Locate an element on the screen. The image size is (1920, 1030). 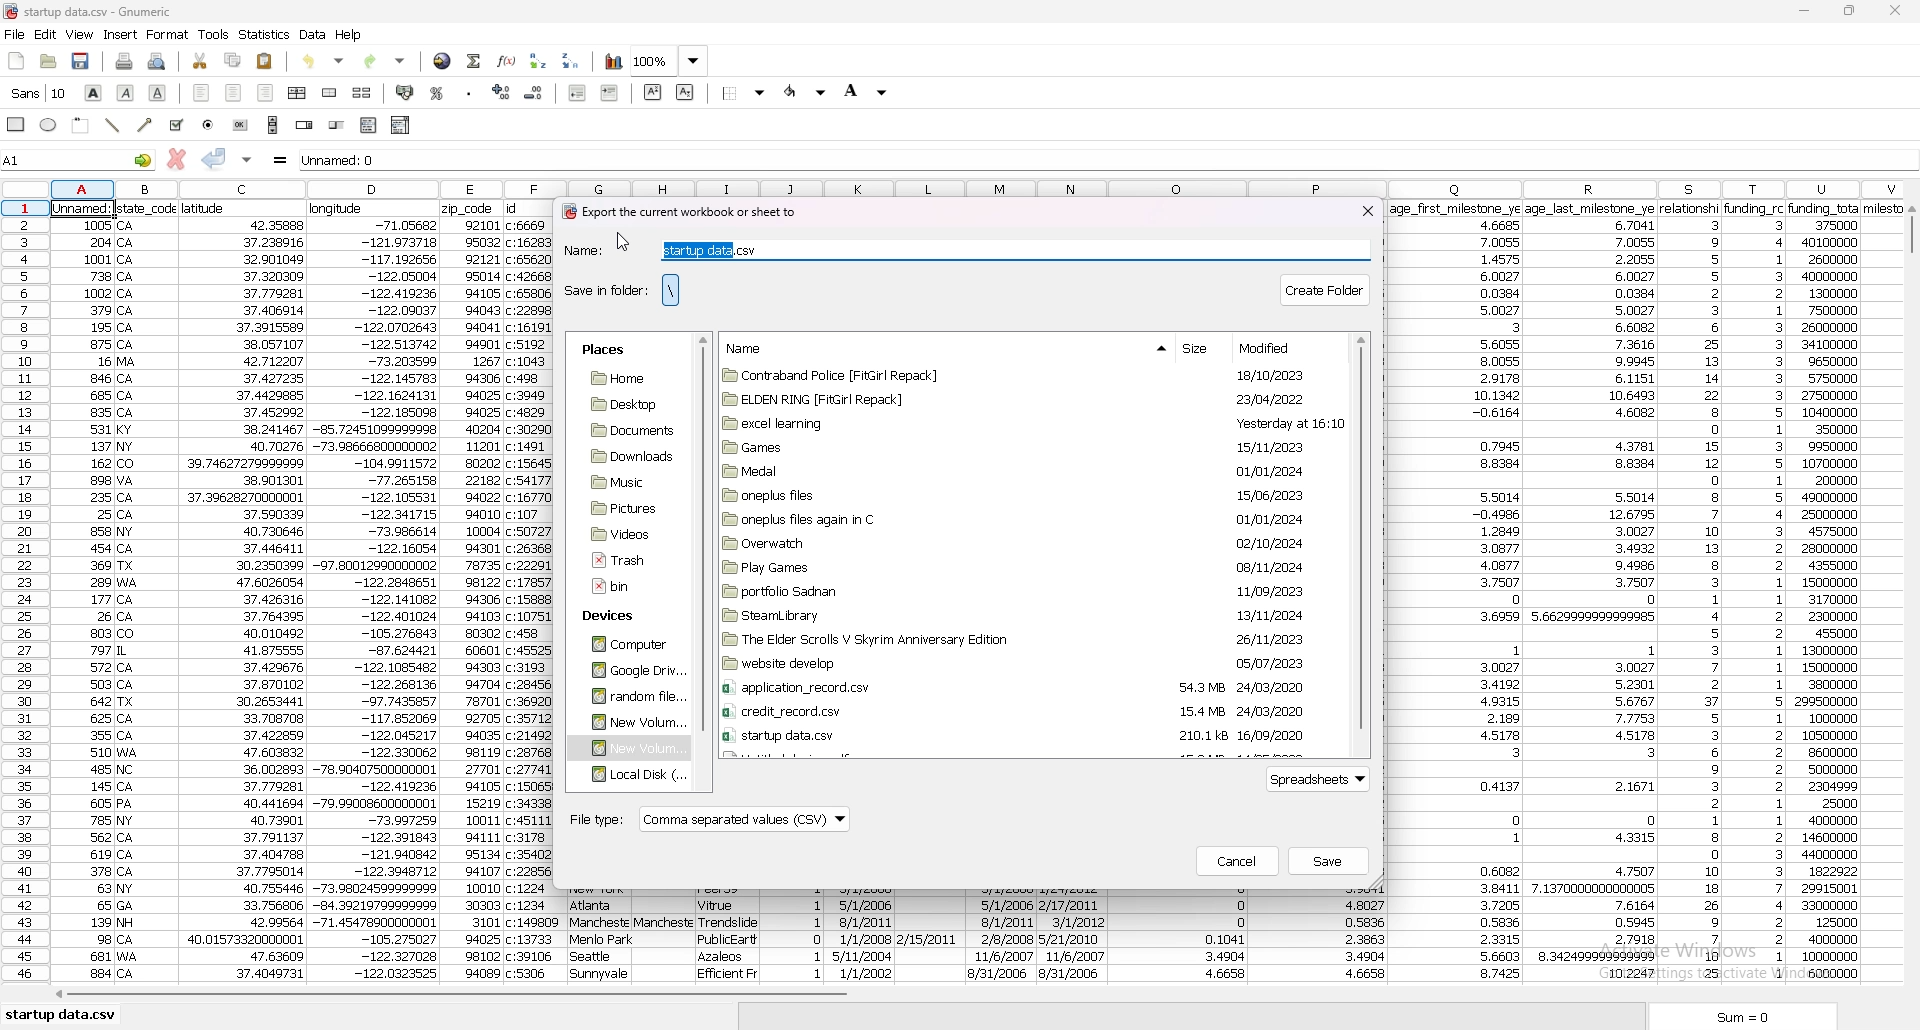
file is located at coordinates (623, 560).